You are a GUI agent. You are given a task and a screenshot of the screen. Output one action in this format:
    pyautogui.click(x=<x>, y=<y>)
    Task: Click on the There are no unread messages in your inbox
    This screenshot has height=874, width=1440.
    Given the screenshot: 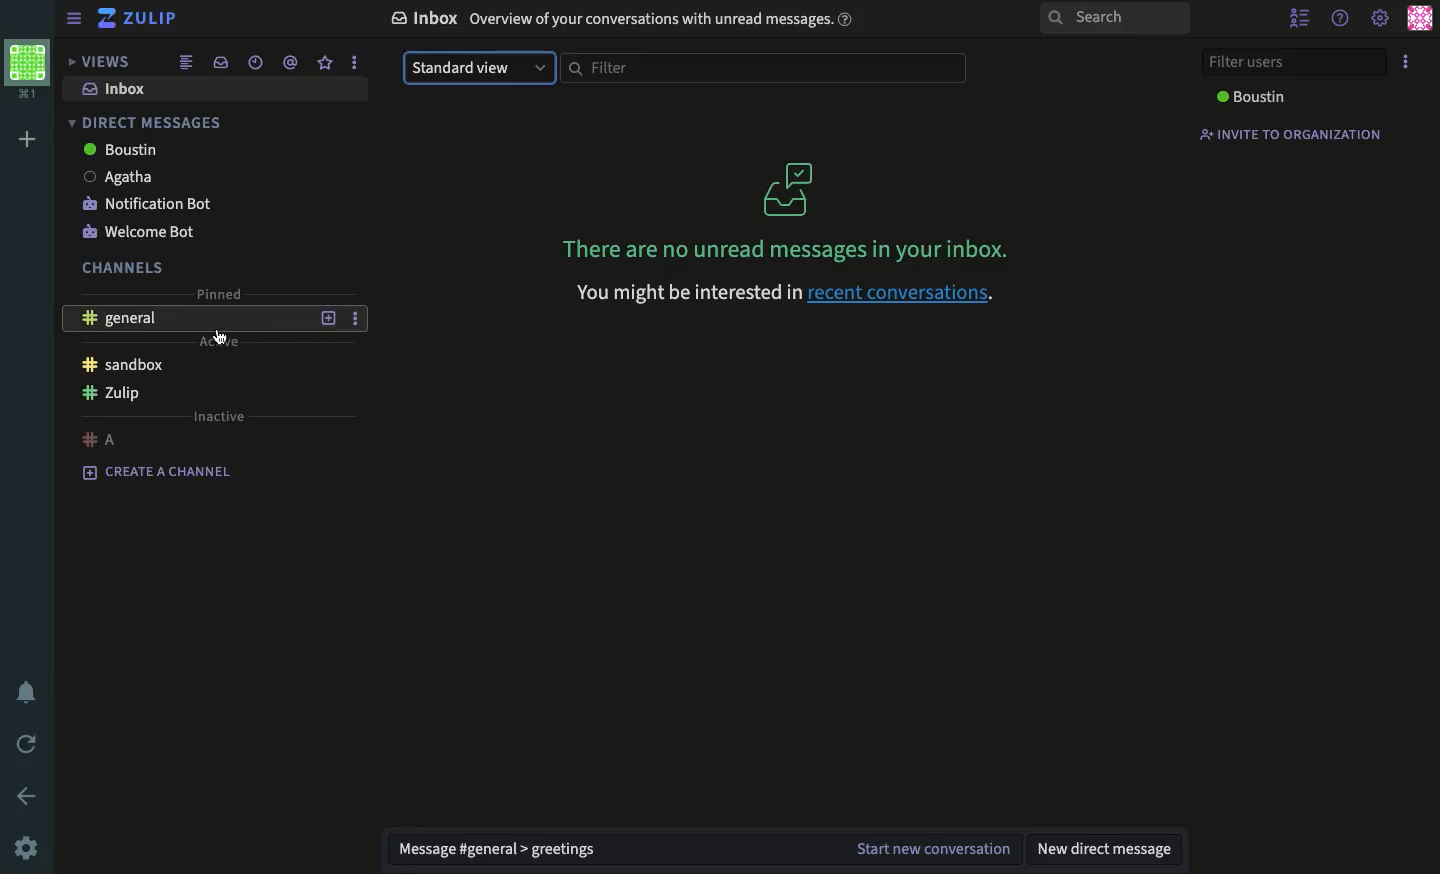 What is the action you would take?
    pyautogui.click(x=785, y=212)
    